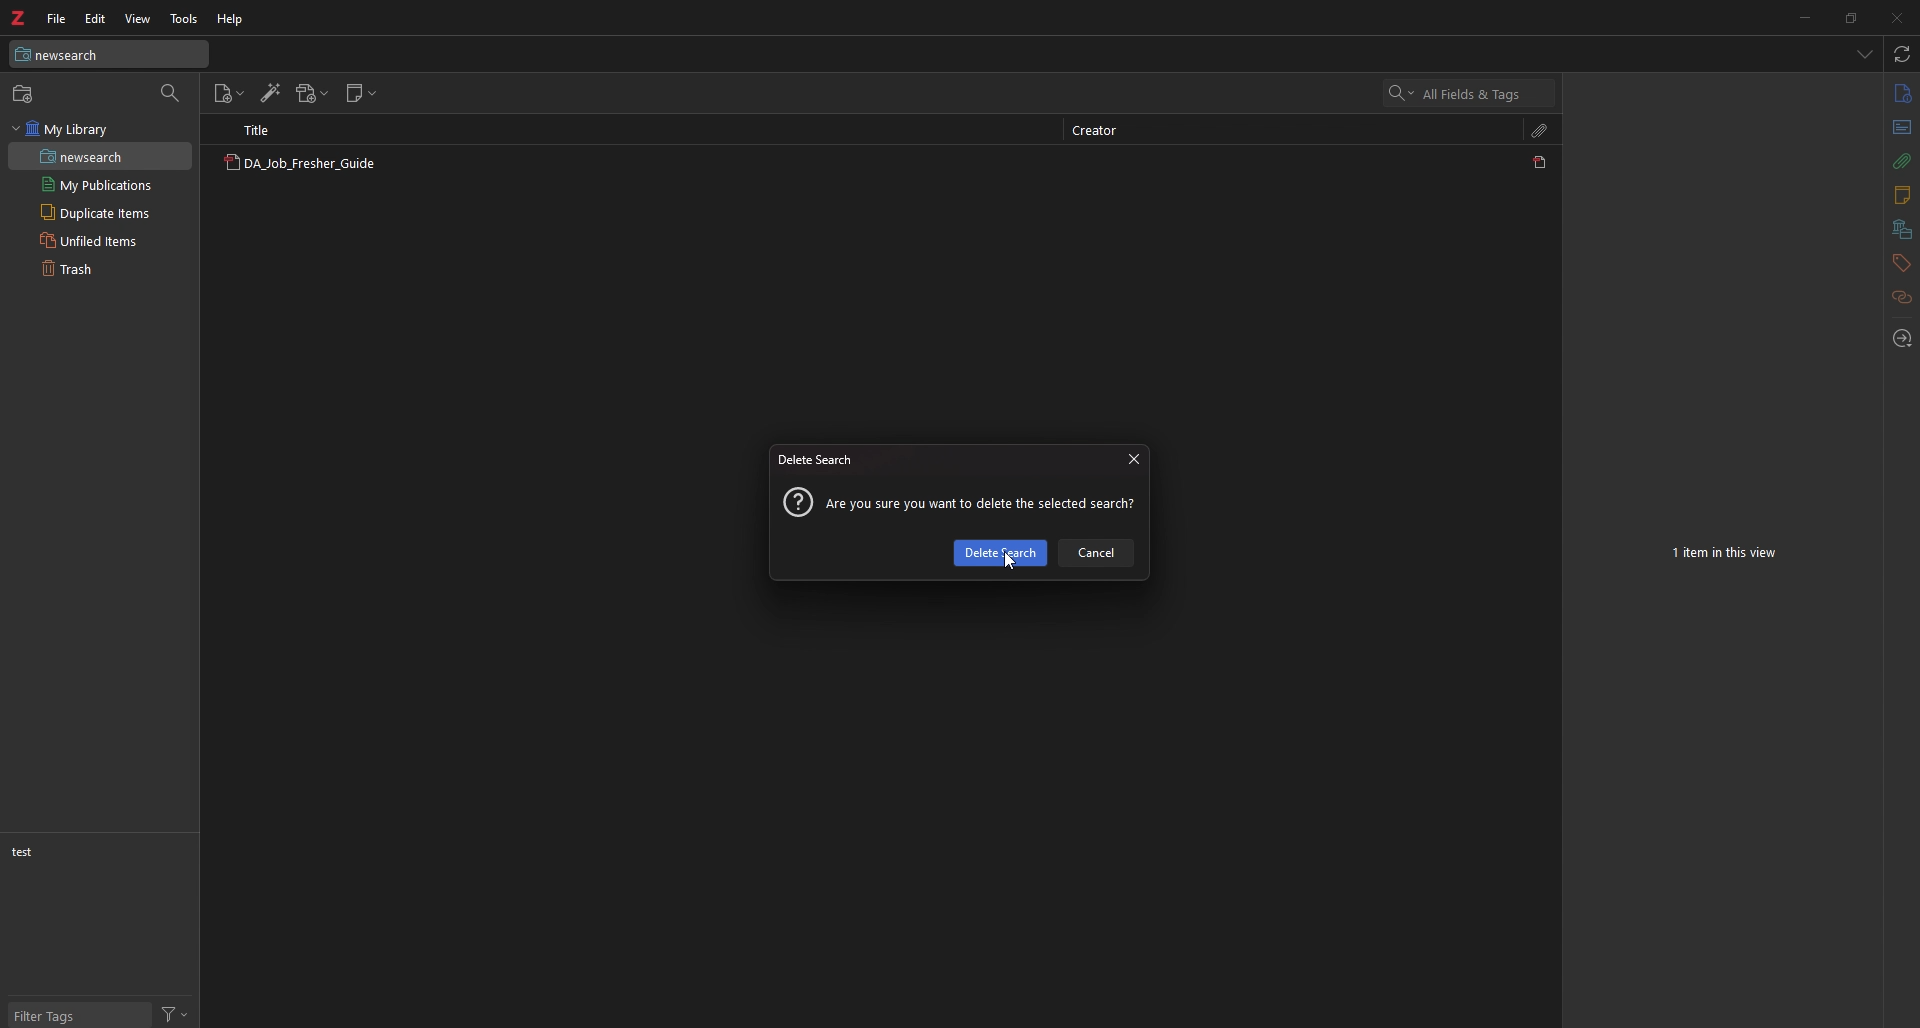  Describe the element at coordinates (226, 94) in the screenshot. I see `New item` at that location.